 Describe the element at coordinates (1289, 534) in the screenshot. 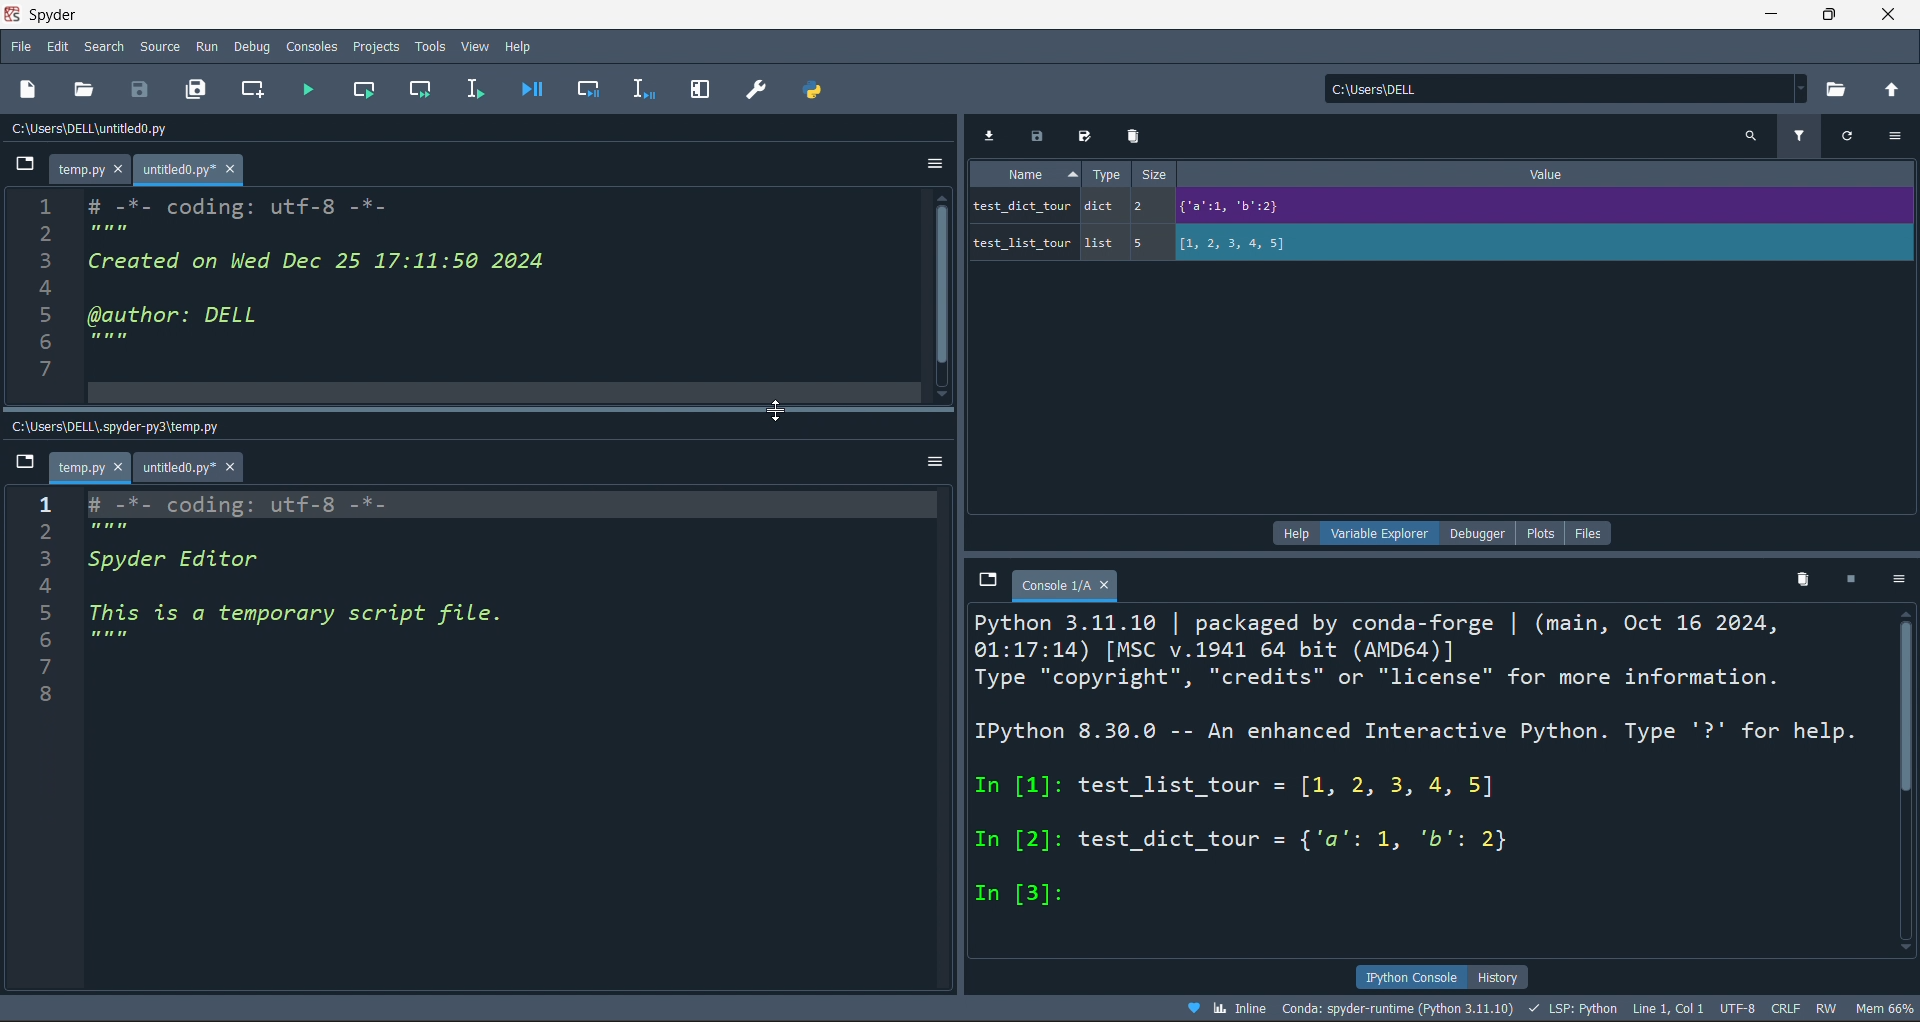

I see `help` at that location.